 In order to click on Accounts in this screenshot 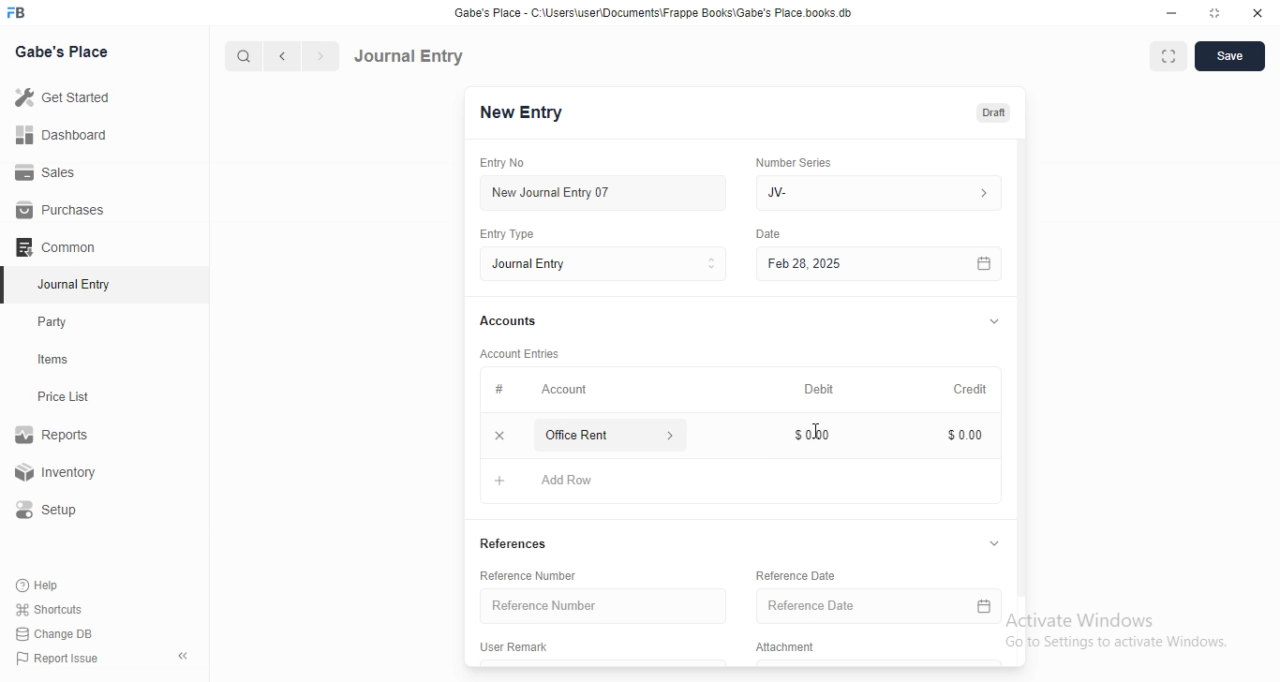, I will do `click(506, 321)`.